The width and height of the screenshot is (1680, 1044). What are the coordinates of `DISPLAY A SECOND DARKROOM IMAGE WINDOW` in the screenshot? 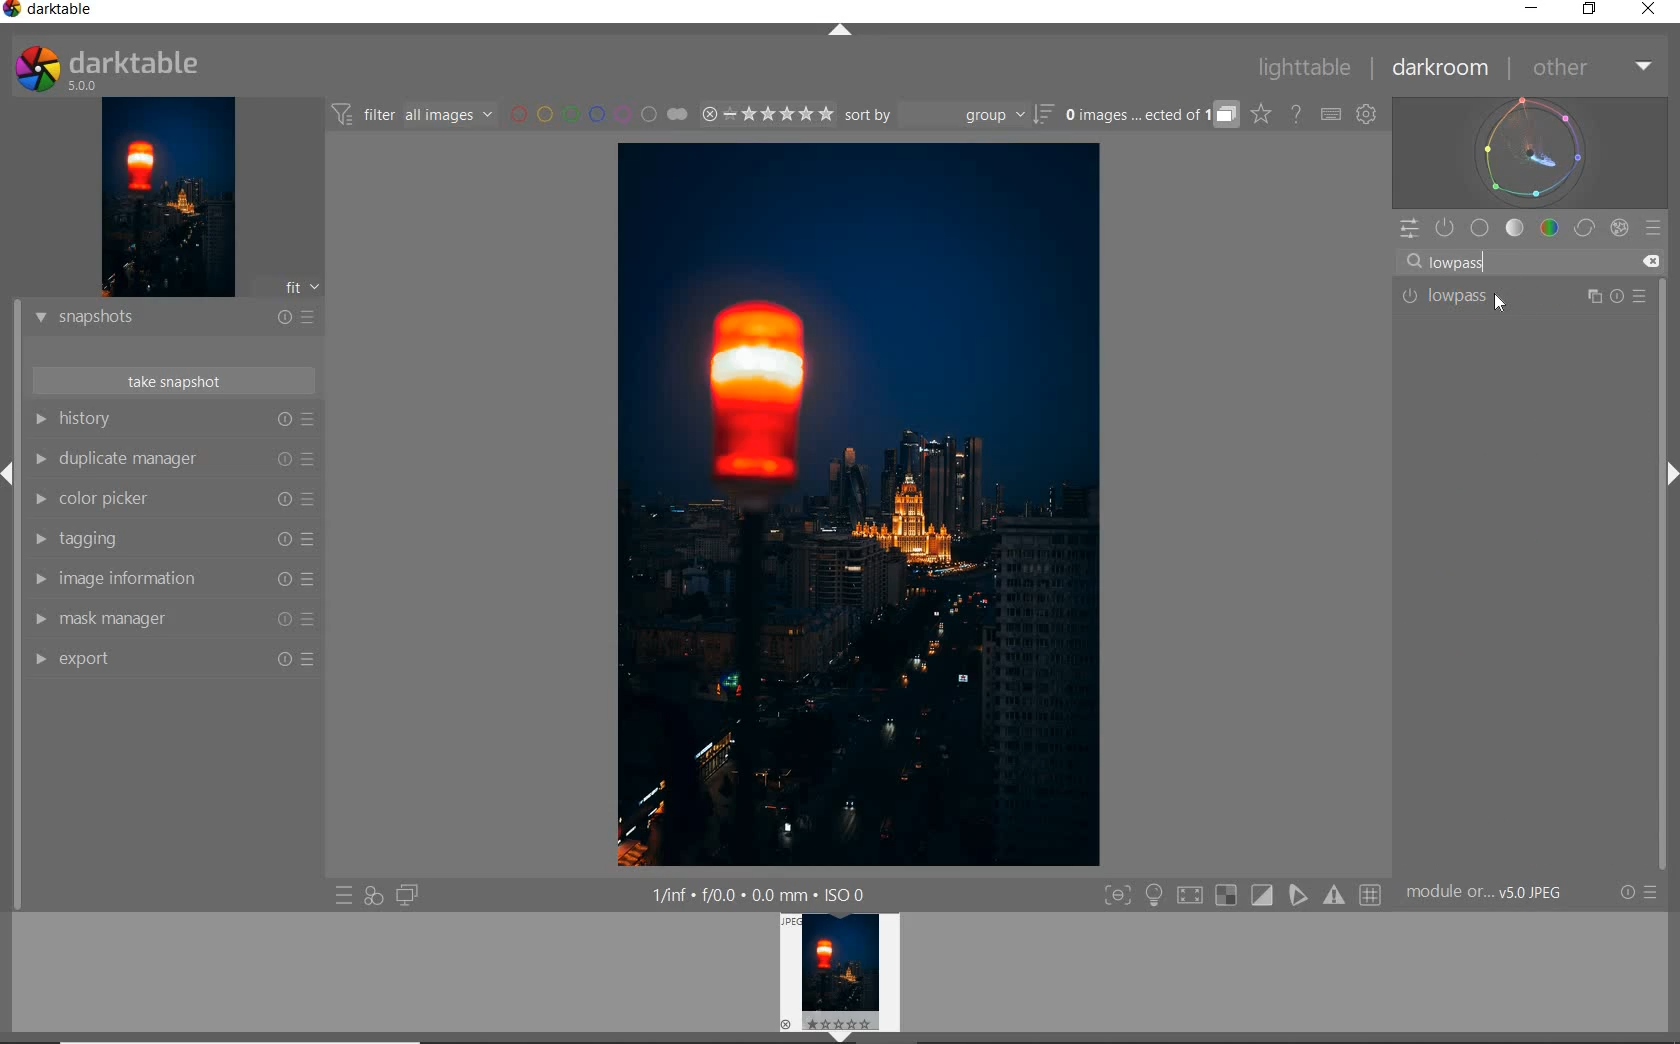 It's located at (407, 896).